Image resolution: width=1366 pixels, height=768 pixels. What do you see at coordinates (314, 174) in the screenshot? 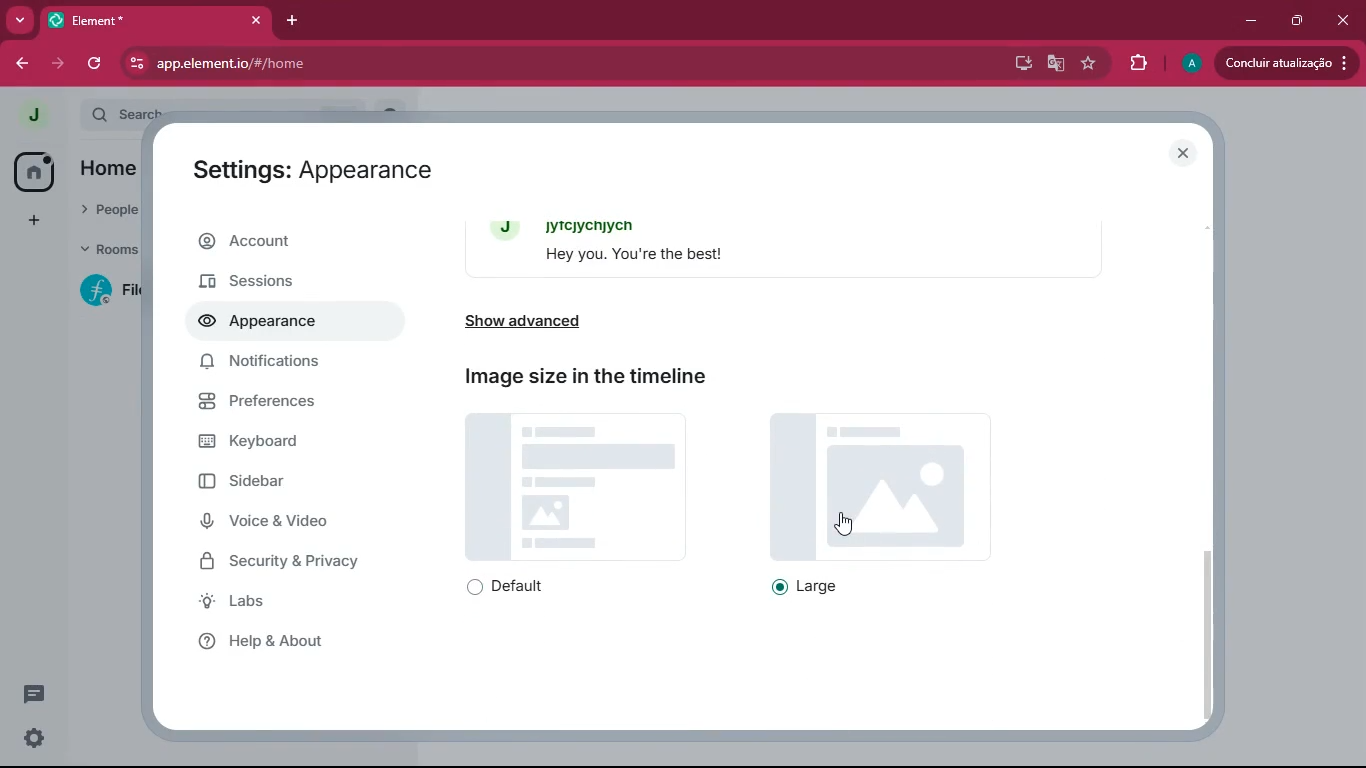
I see `Settings: Appearance` at bounding box center [314, 174].